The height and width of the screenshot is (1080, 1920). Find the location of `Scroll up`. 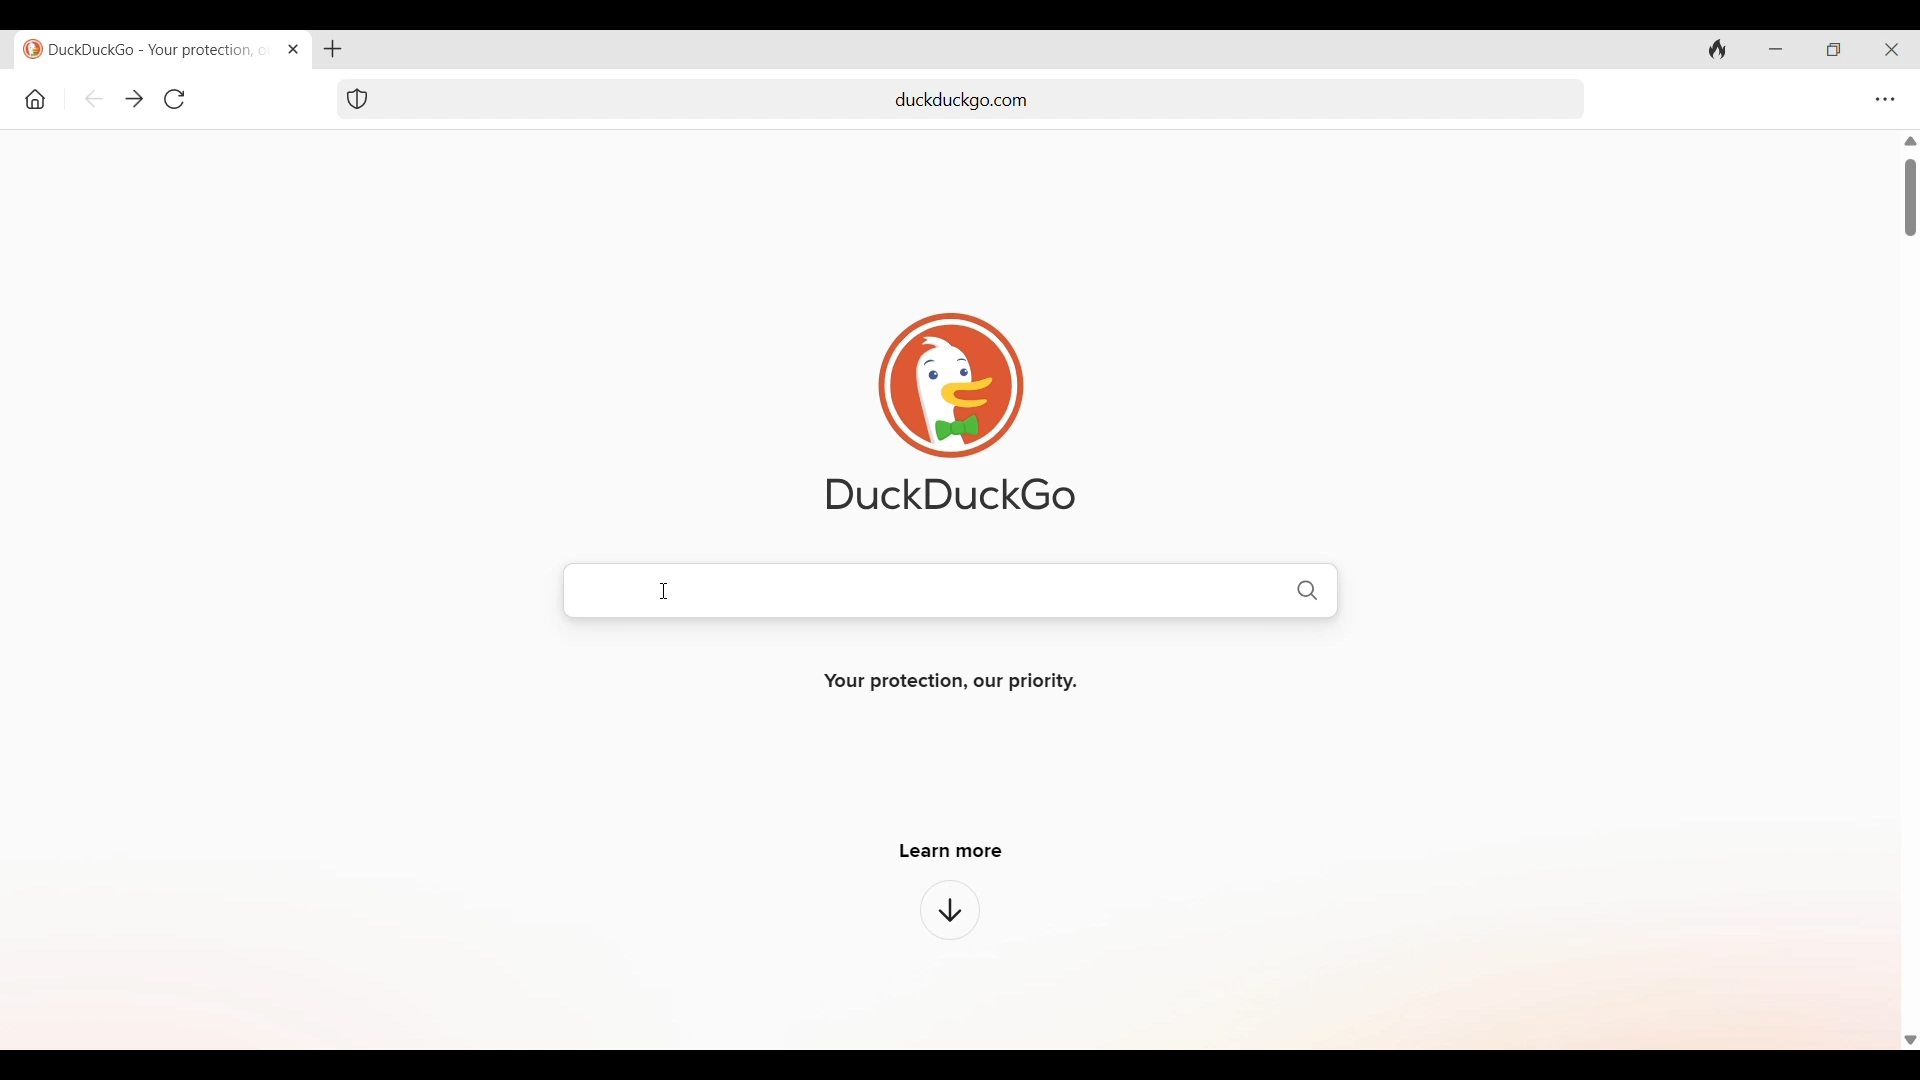

Scroll up is located at coordinates (1908, 140).